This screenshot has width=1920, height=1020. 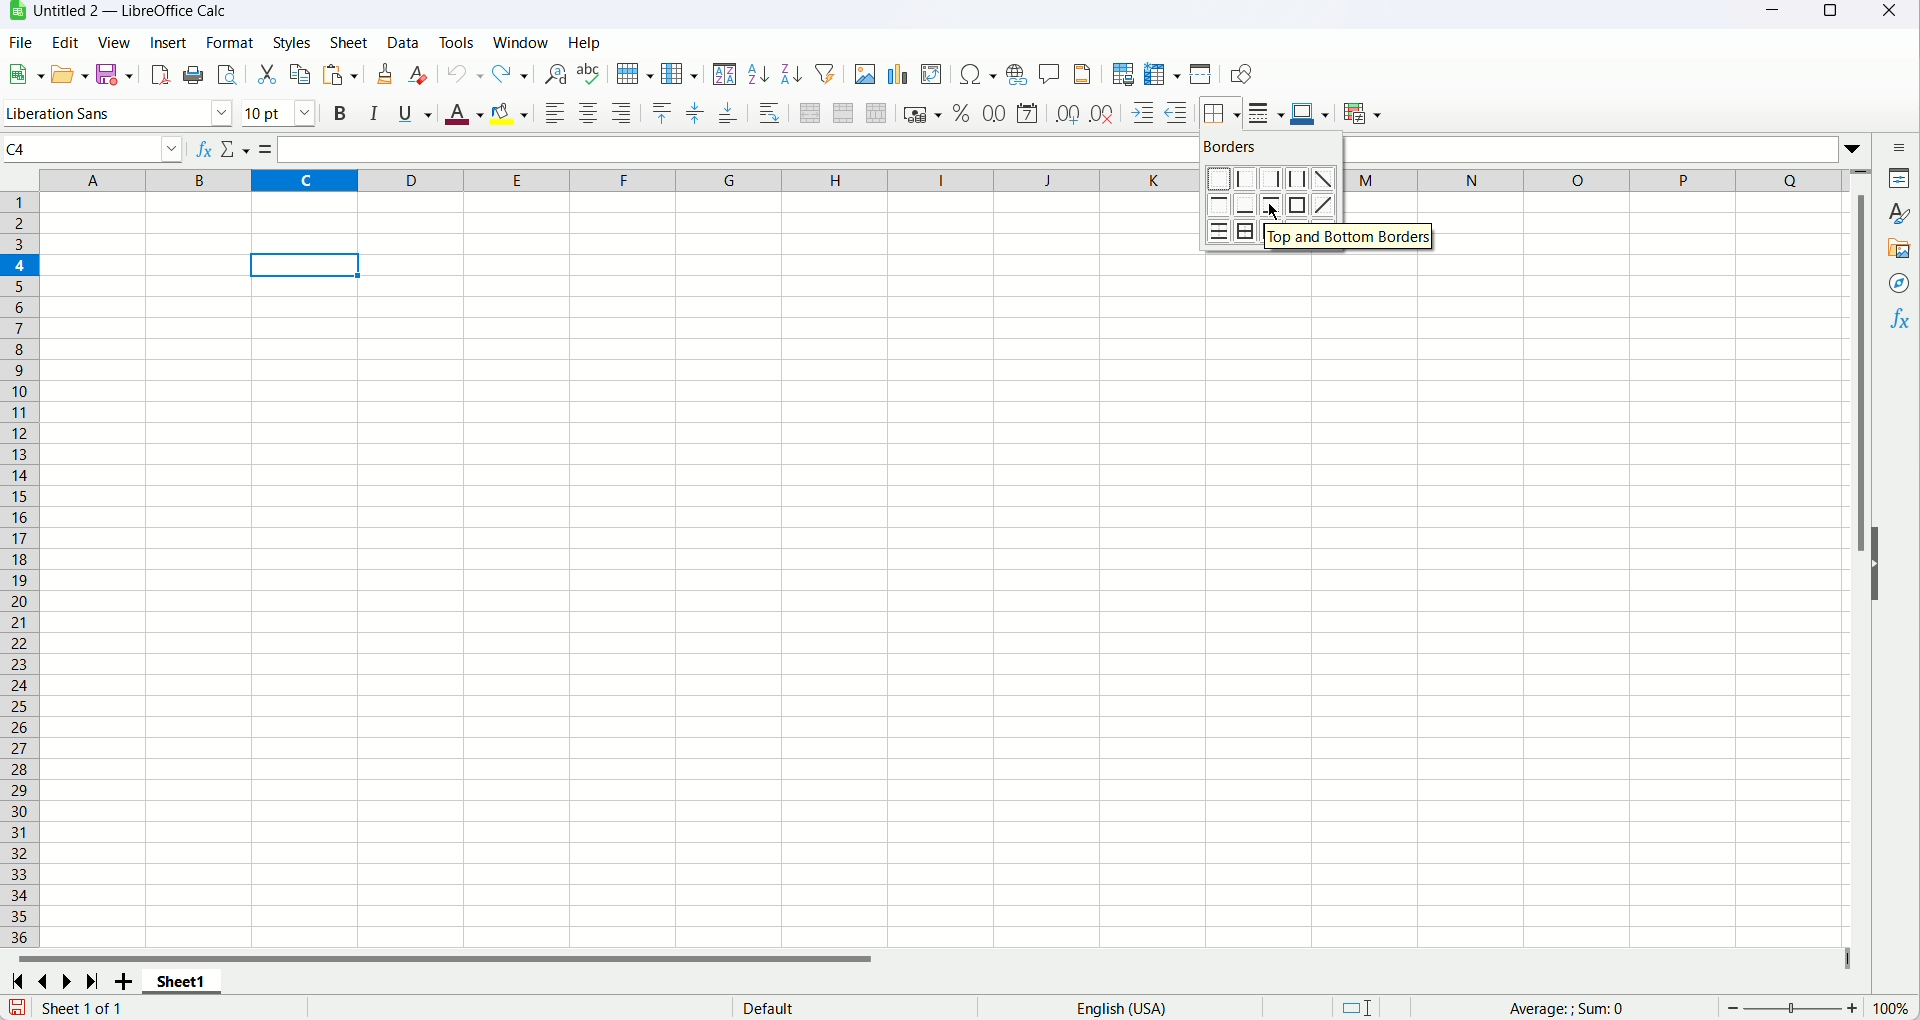 I want to click on active cell, so click(x=308, y=266).